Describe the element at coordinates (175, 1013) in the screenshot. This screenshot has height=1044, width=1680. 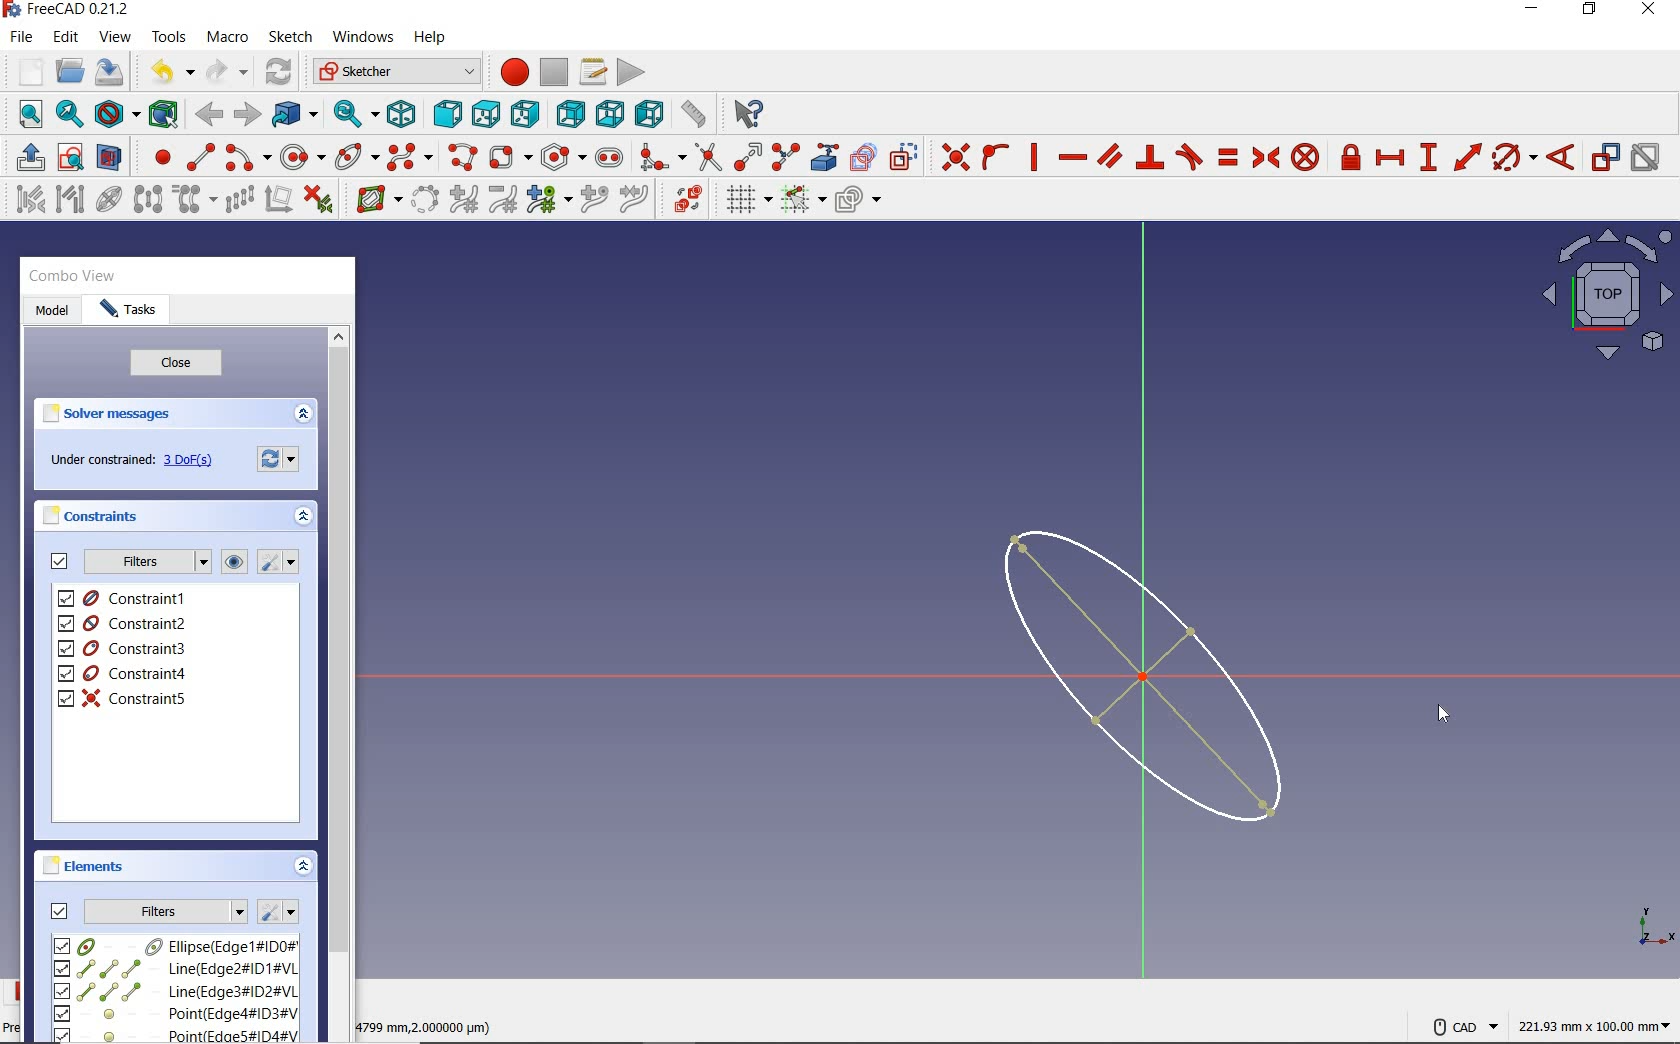
I see `element4` at that location.